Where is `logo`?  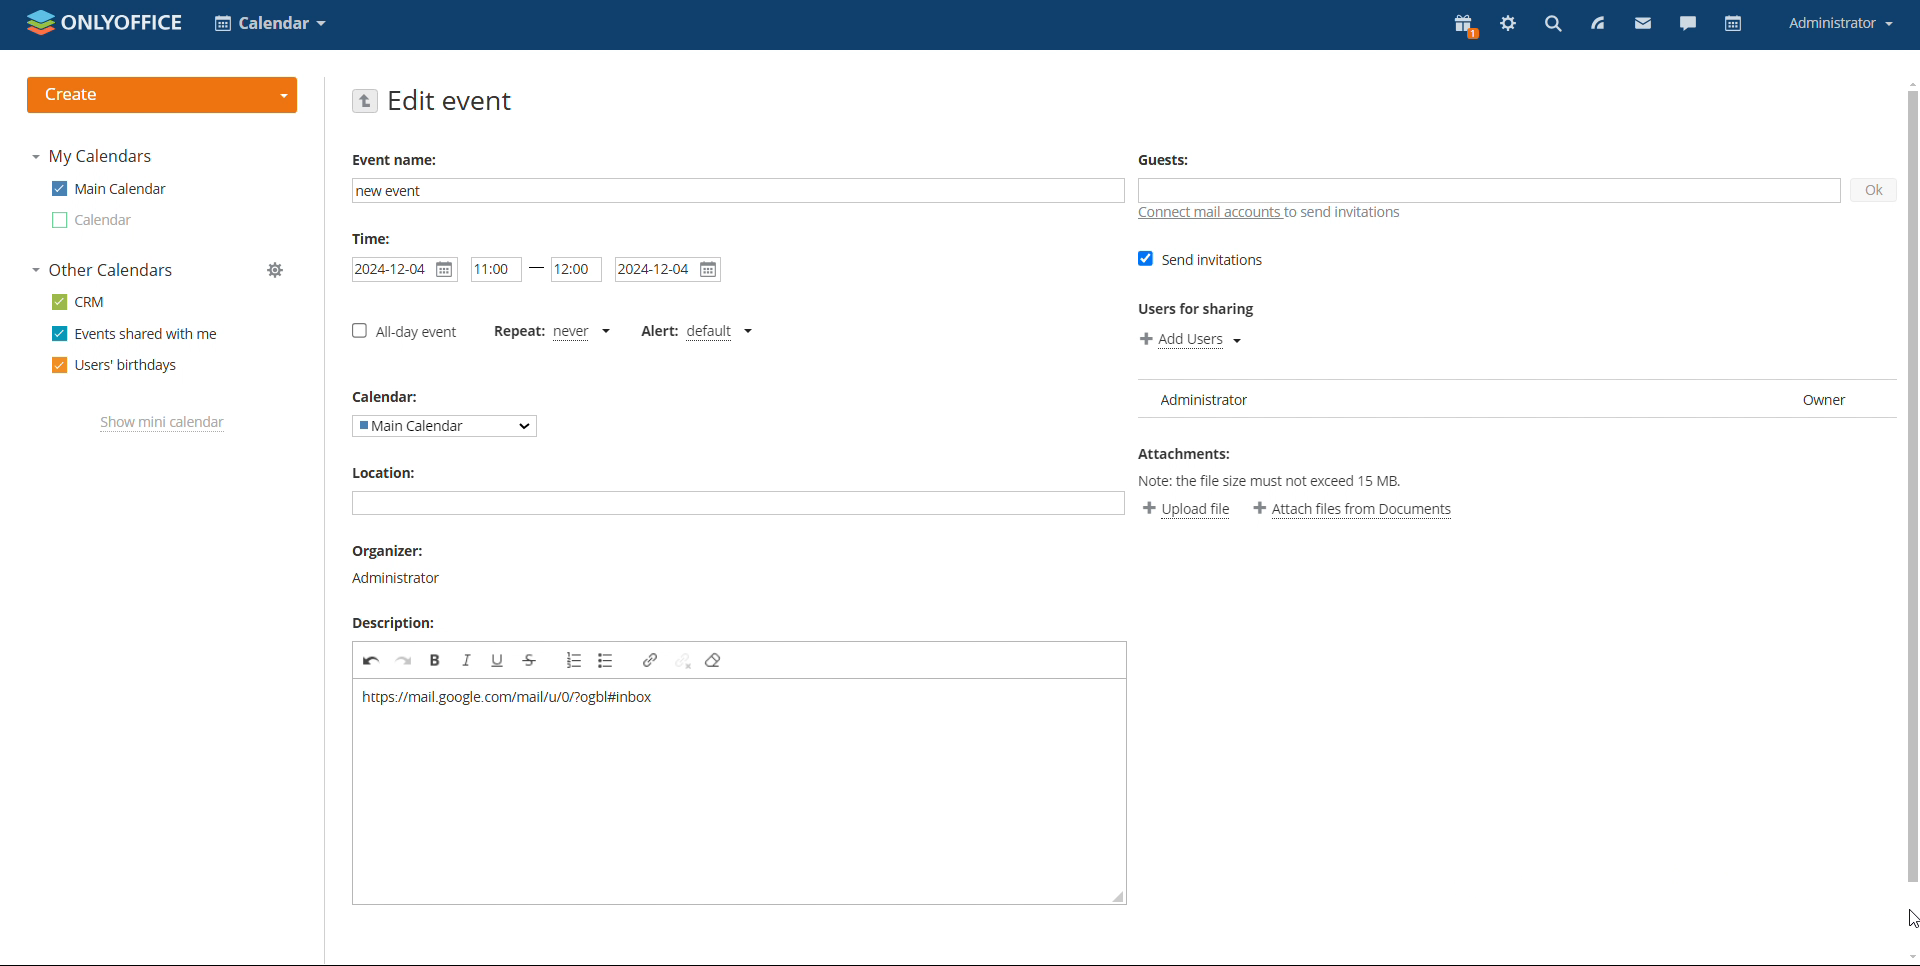 logo is located at coordinates (105, 23).